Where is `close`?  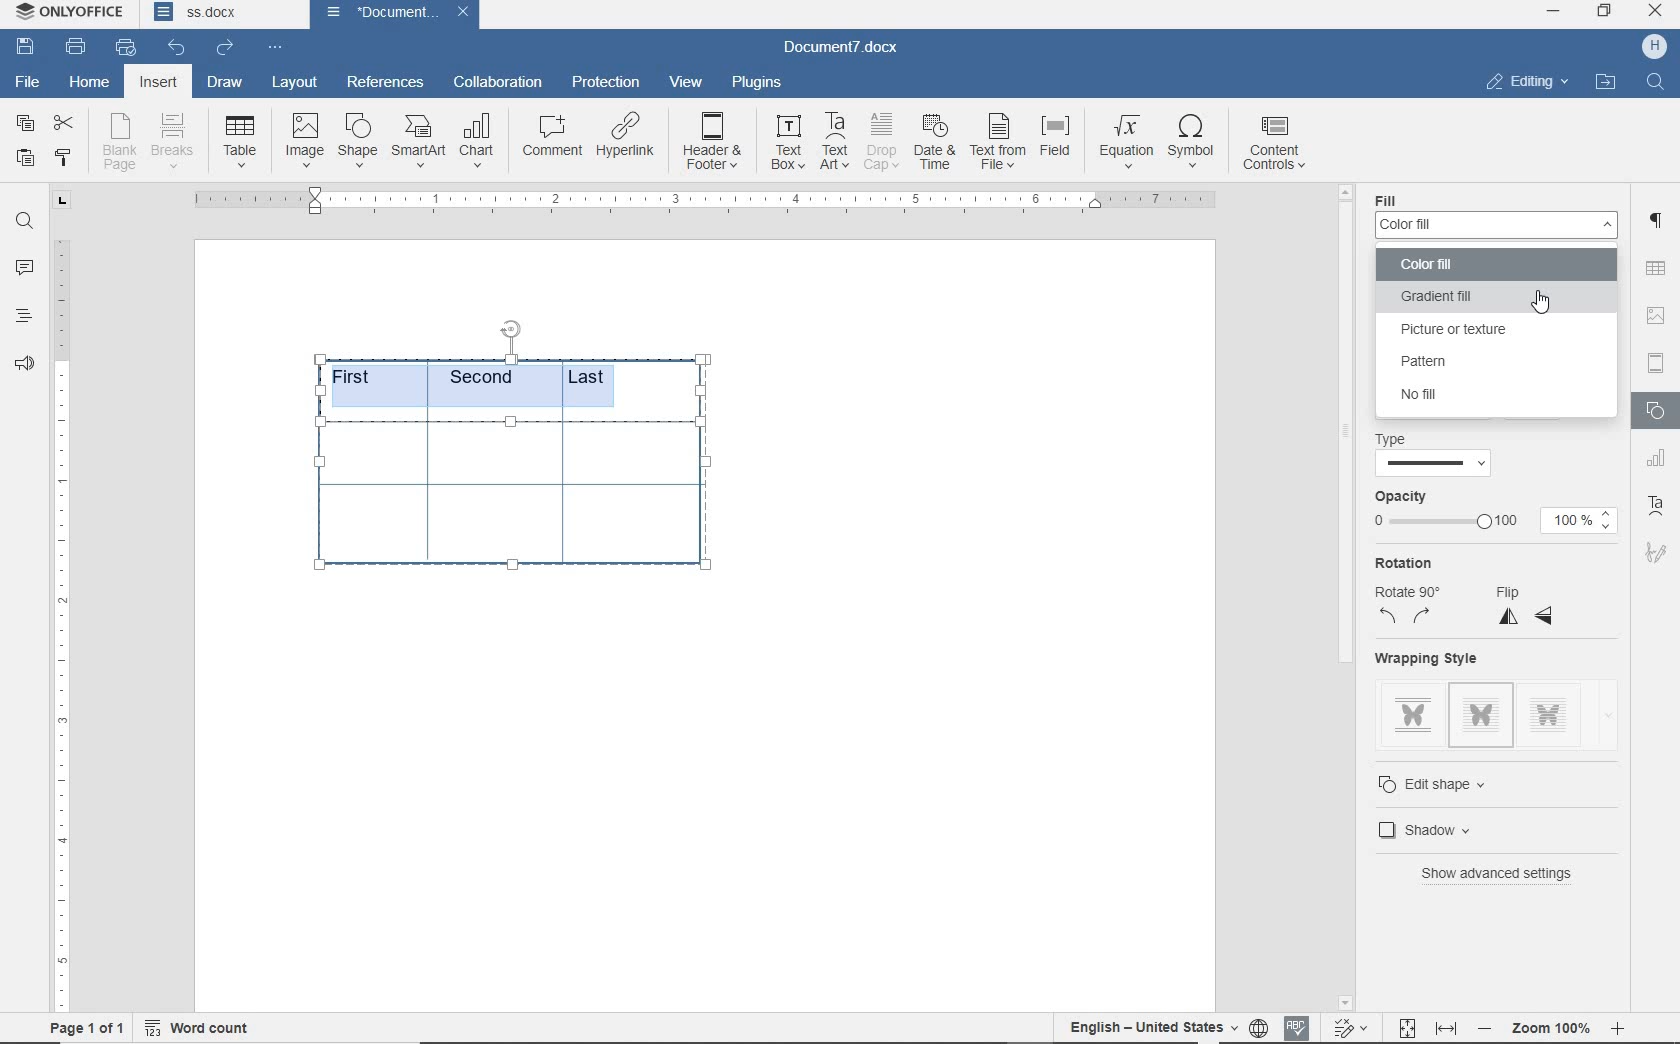
close is located at coordinates (463, 13).